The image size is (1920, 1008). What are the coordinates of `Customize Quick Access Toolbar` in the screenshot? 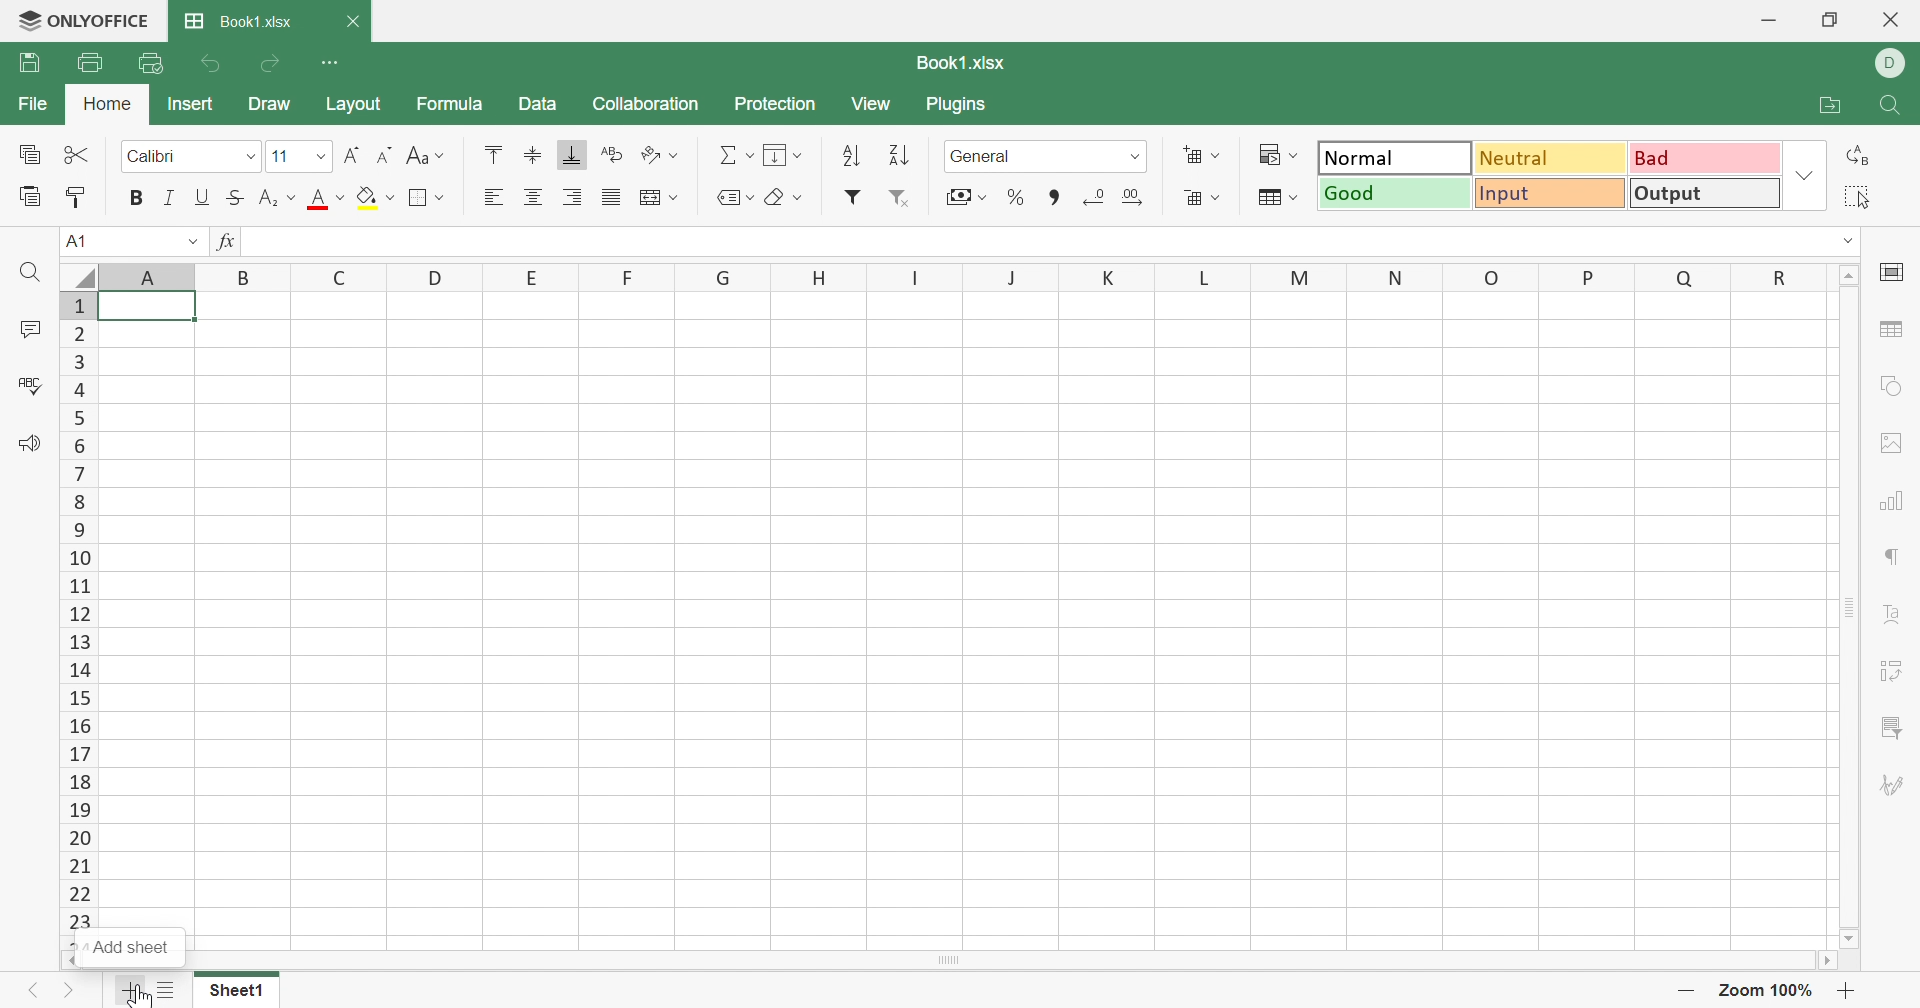 It's located at (335, 62).